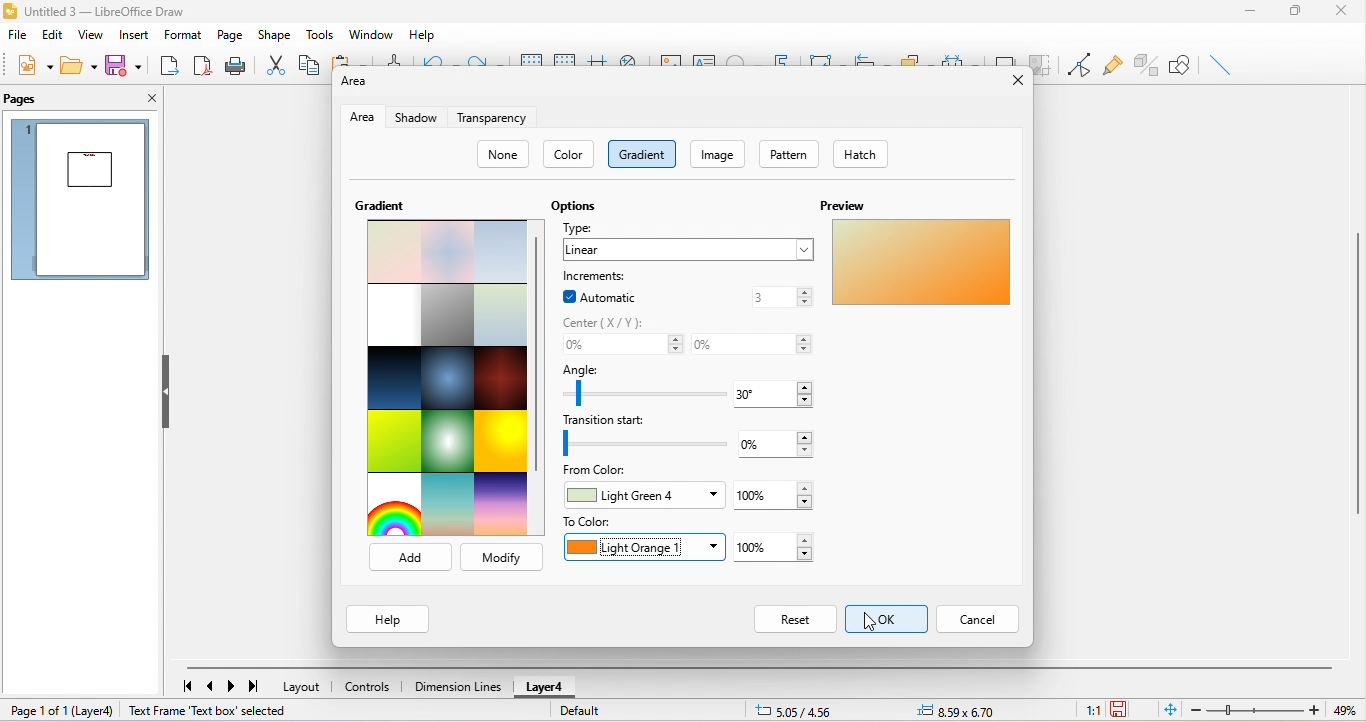 The width and height of the screenshot is (1366, 722). What do you see at coordinates (501, 556) in the screenshot?
I see `modify` at bounding box center [501, 556].